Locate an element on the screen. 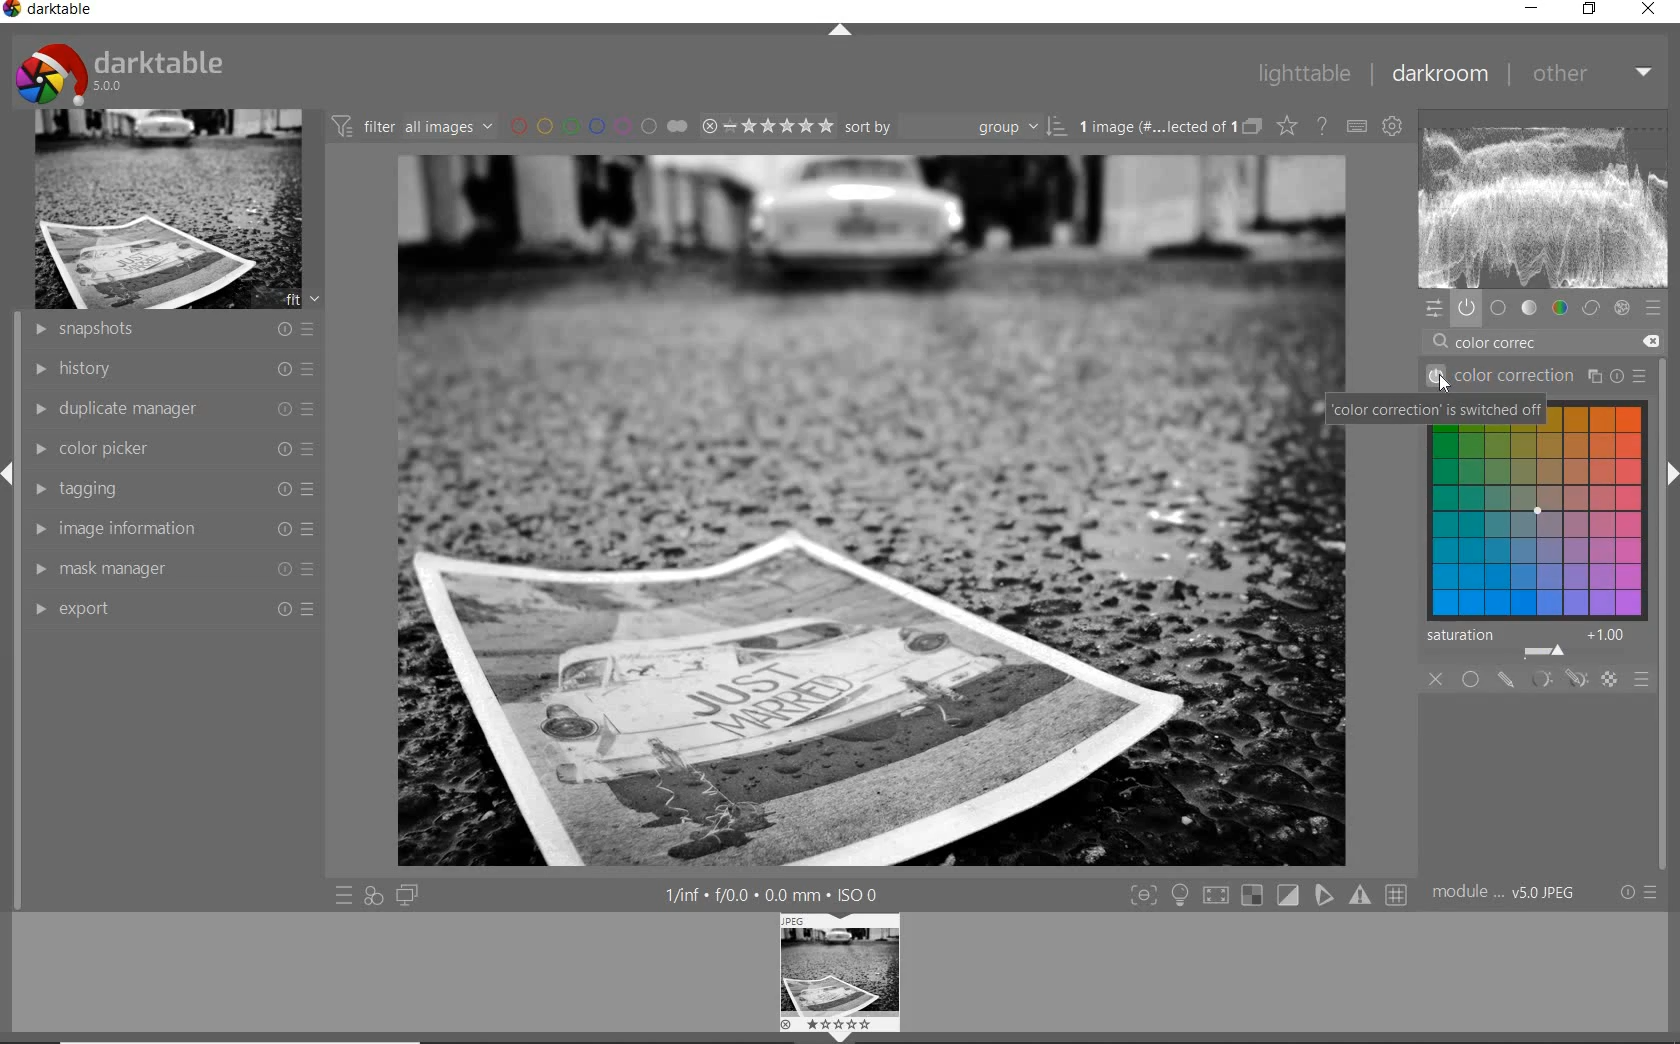 This screenshot has width=1680, height=1044. show only active module is located at coordinates (1467, 309).